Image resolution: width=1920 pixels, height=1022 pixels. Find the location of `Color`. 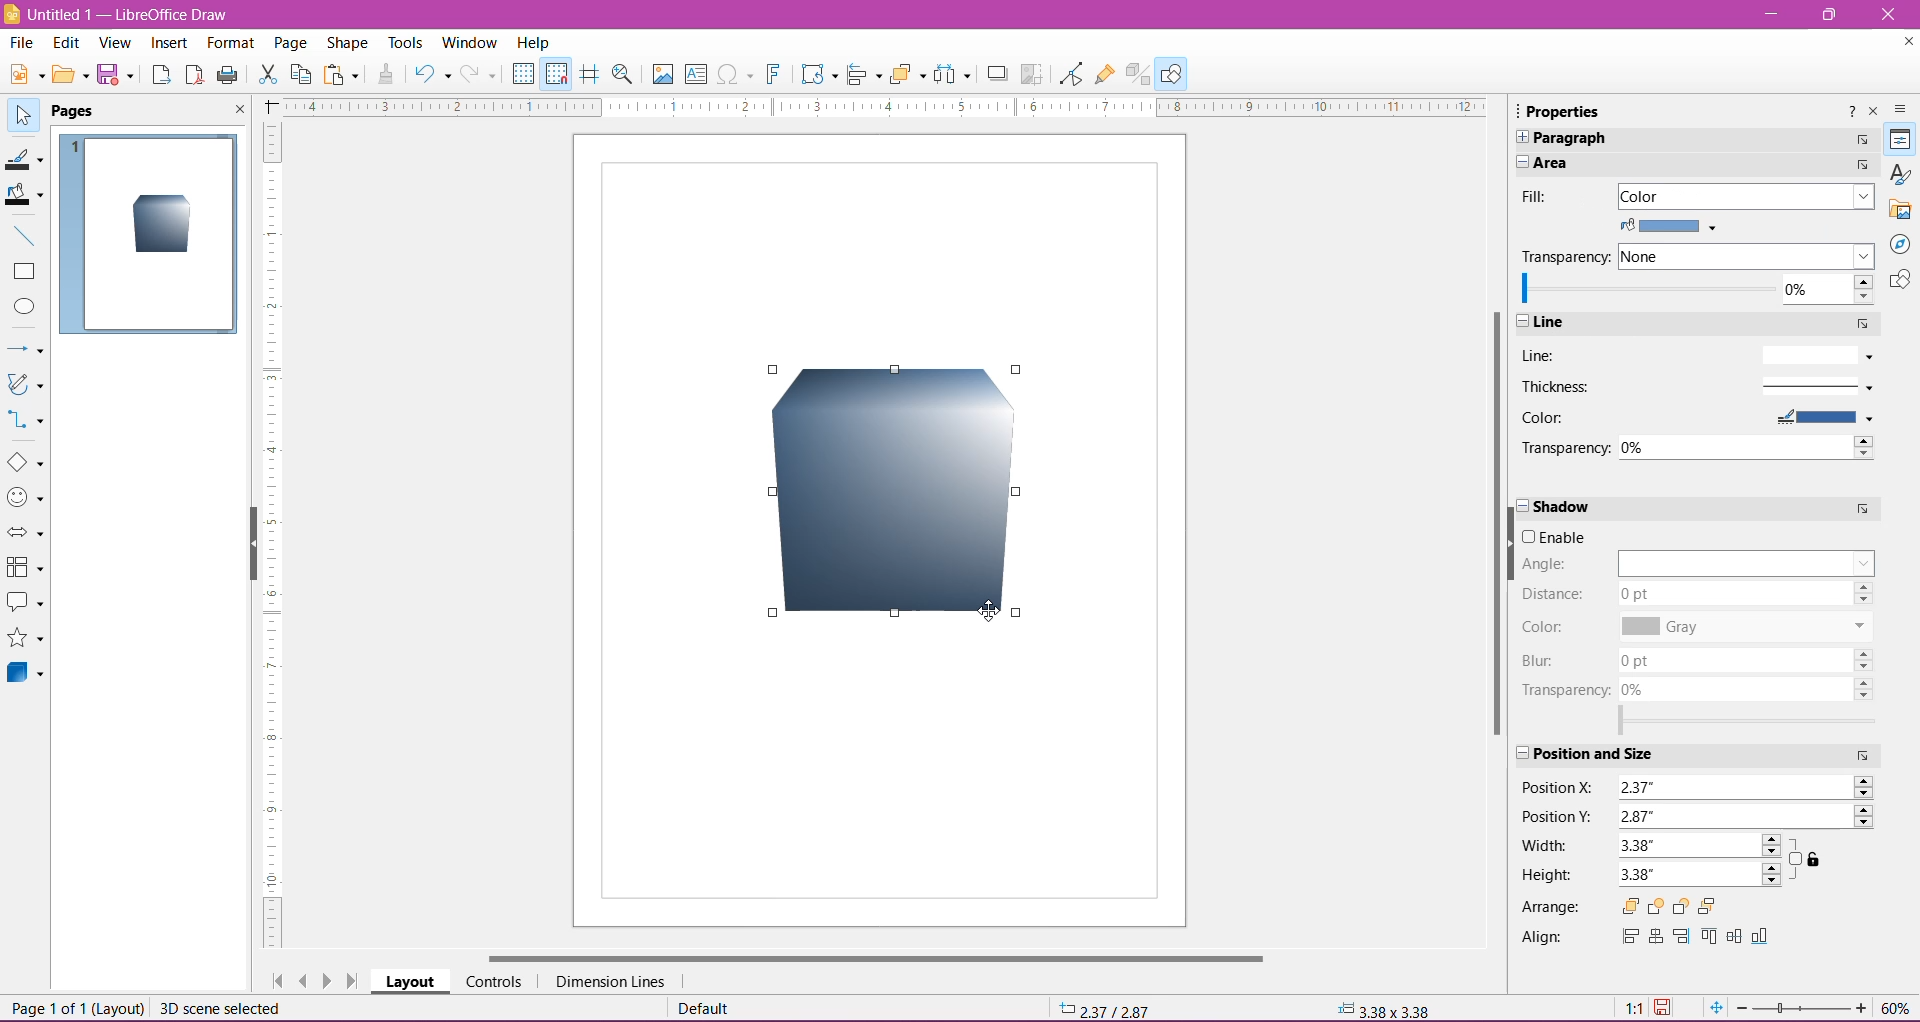

Color is located at coordinates (1546, 418).